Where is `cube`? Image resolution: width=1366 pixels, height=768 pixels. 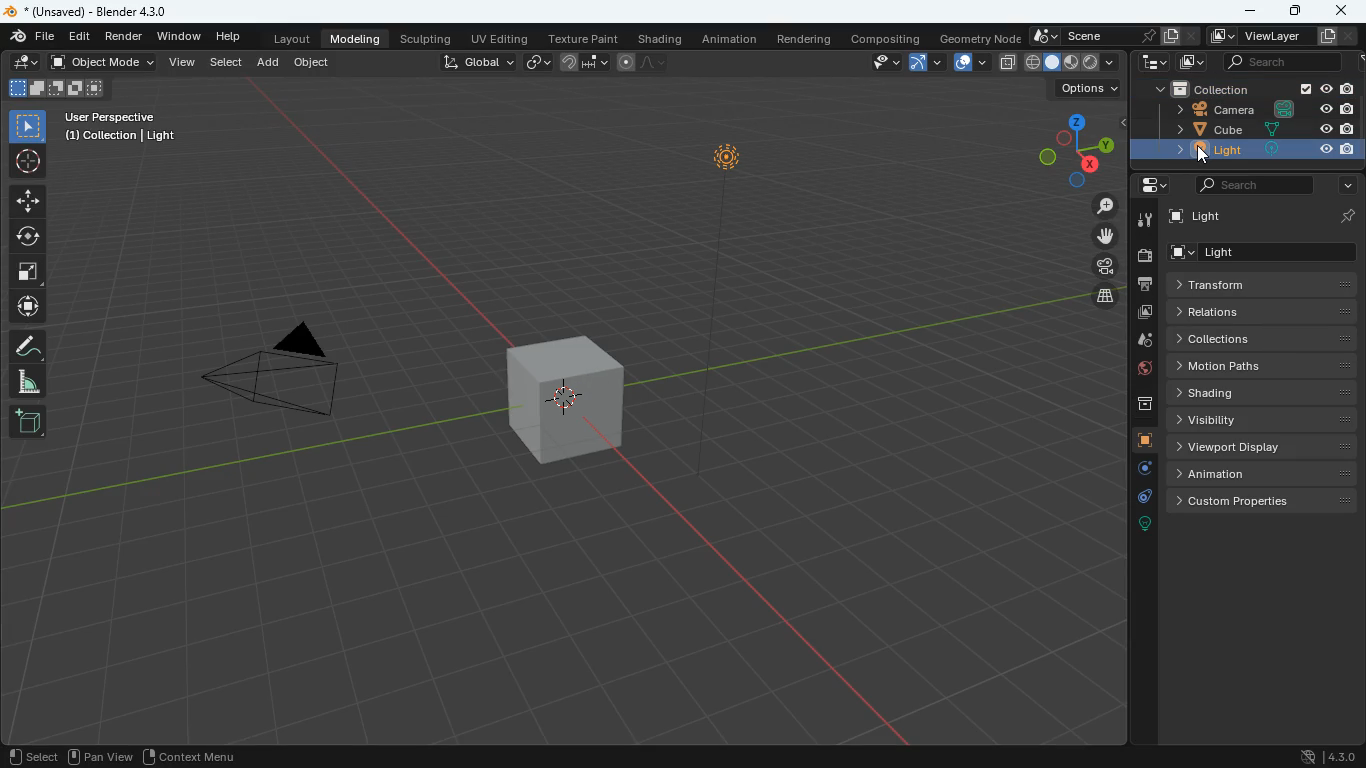 cube is located at coordinates (1266, 128).